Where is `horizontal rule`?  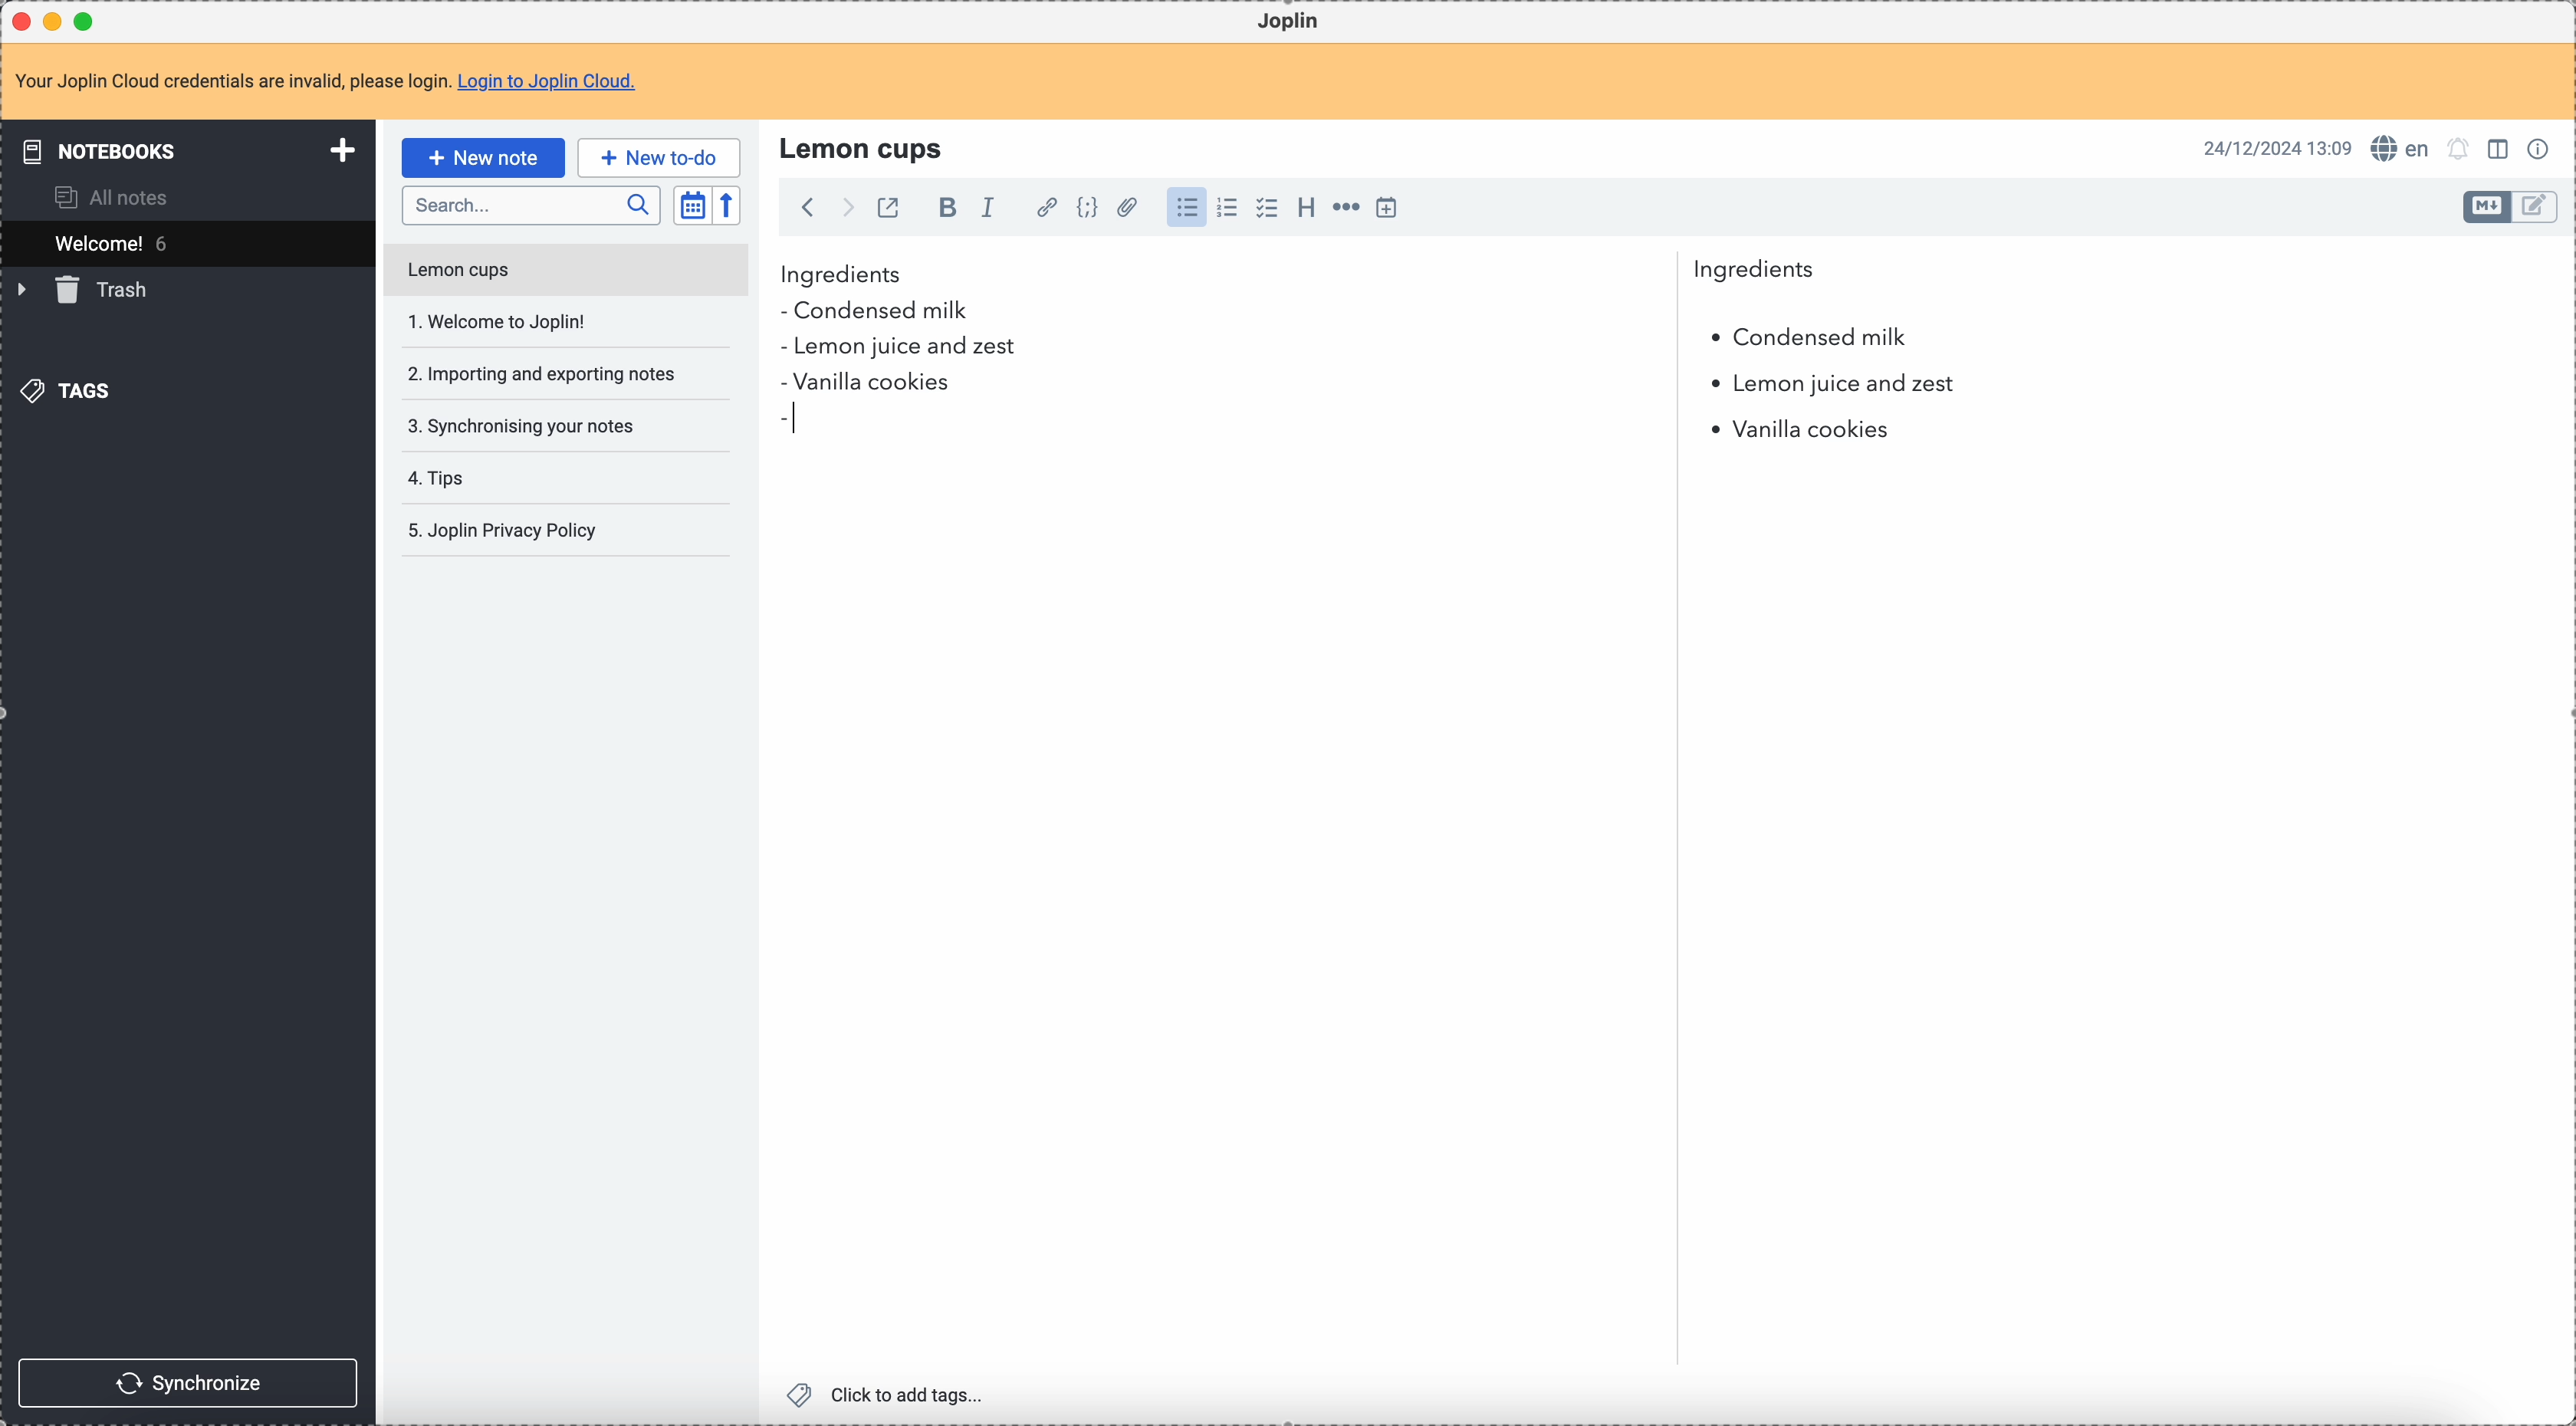
horizontal rule is located at coordinates (1343, 210).